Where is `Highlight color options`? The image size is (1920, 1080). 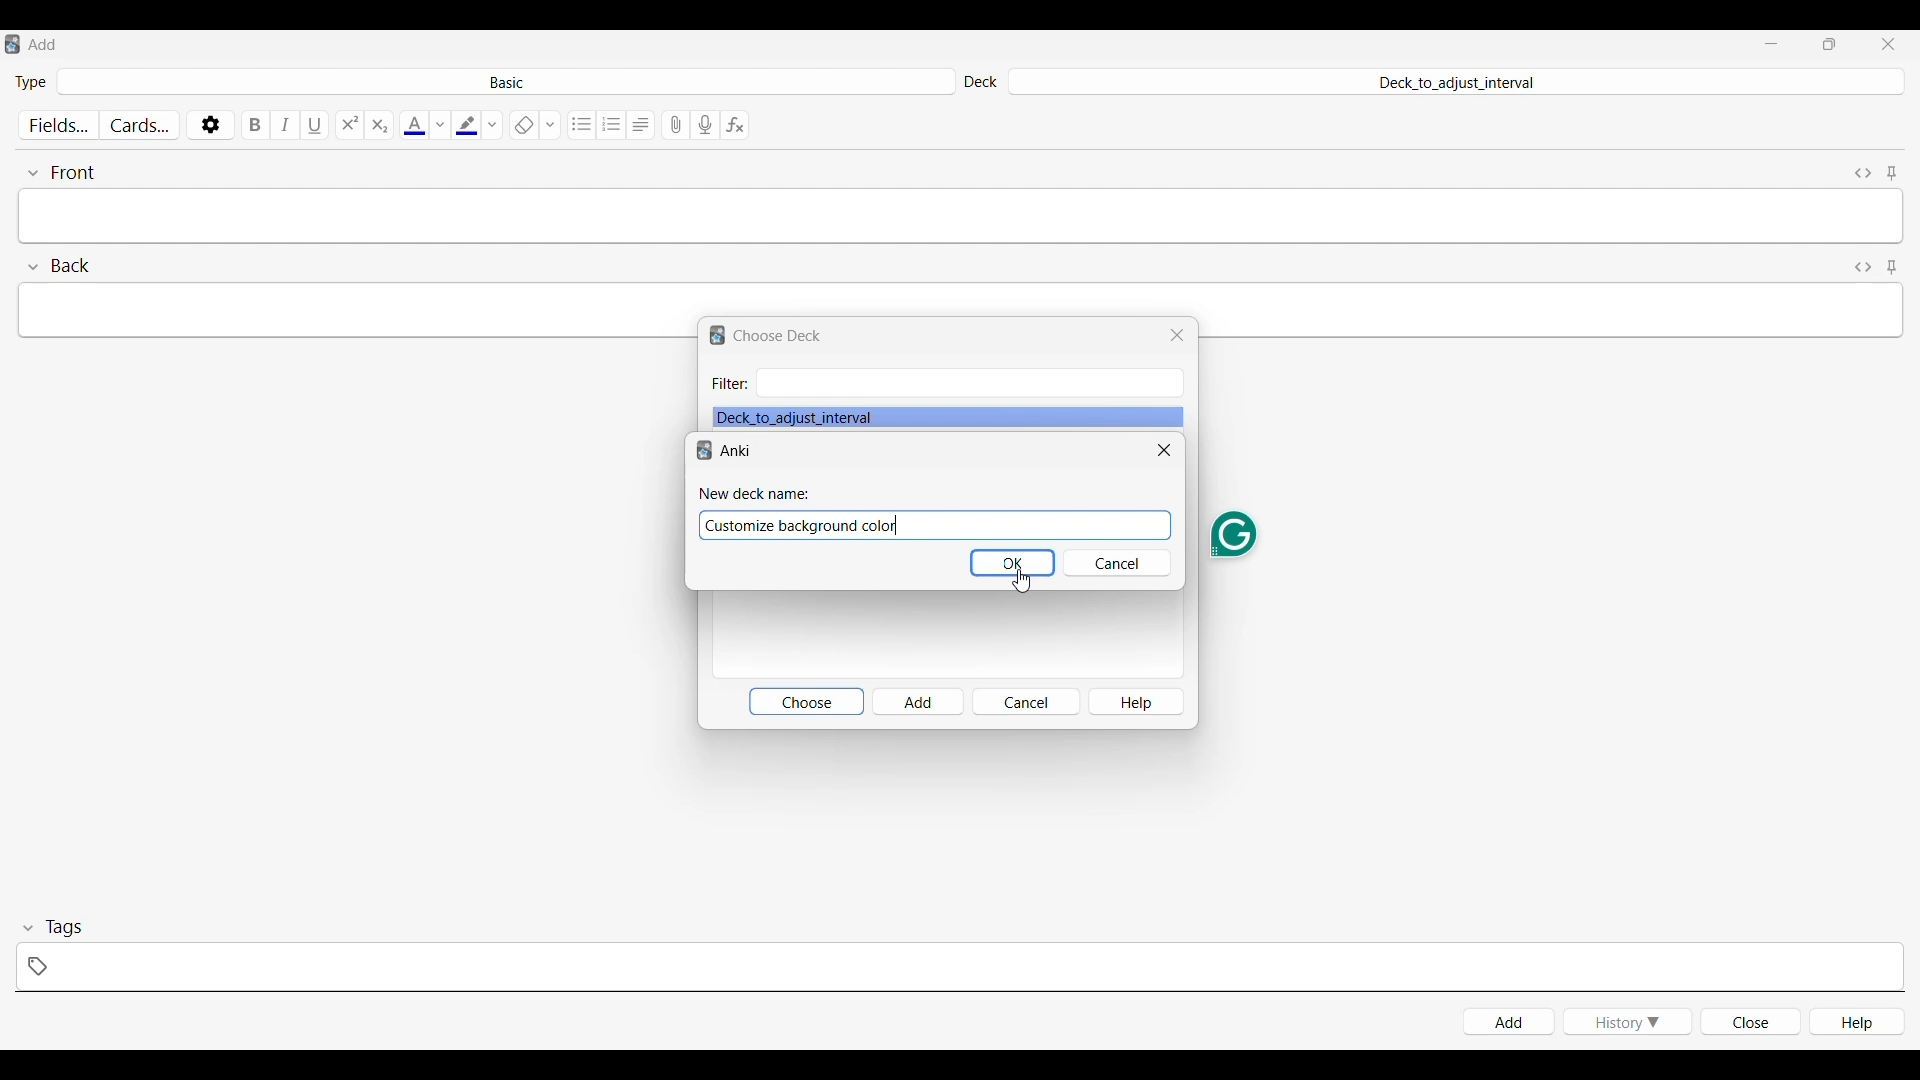
Highlight color options is located at coordinates (493, 124).